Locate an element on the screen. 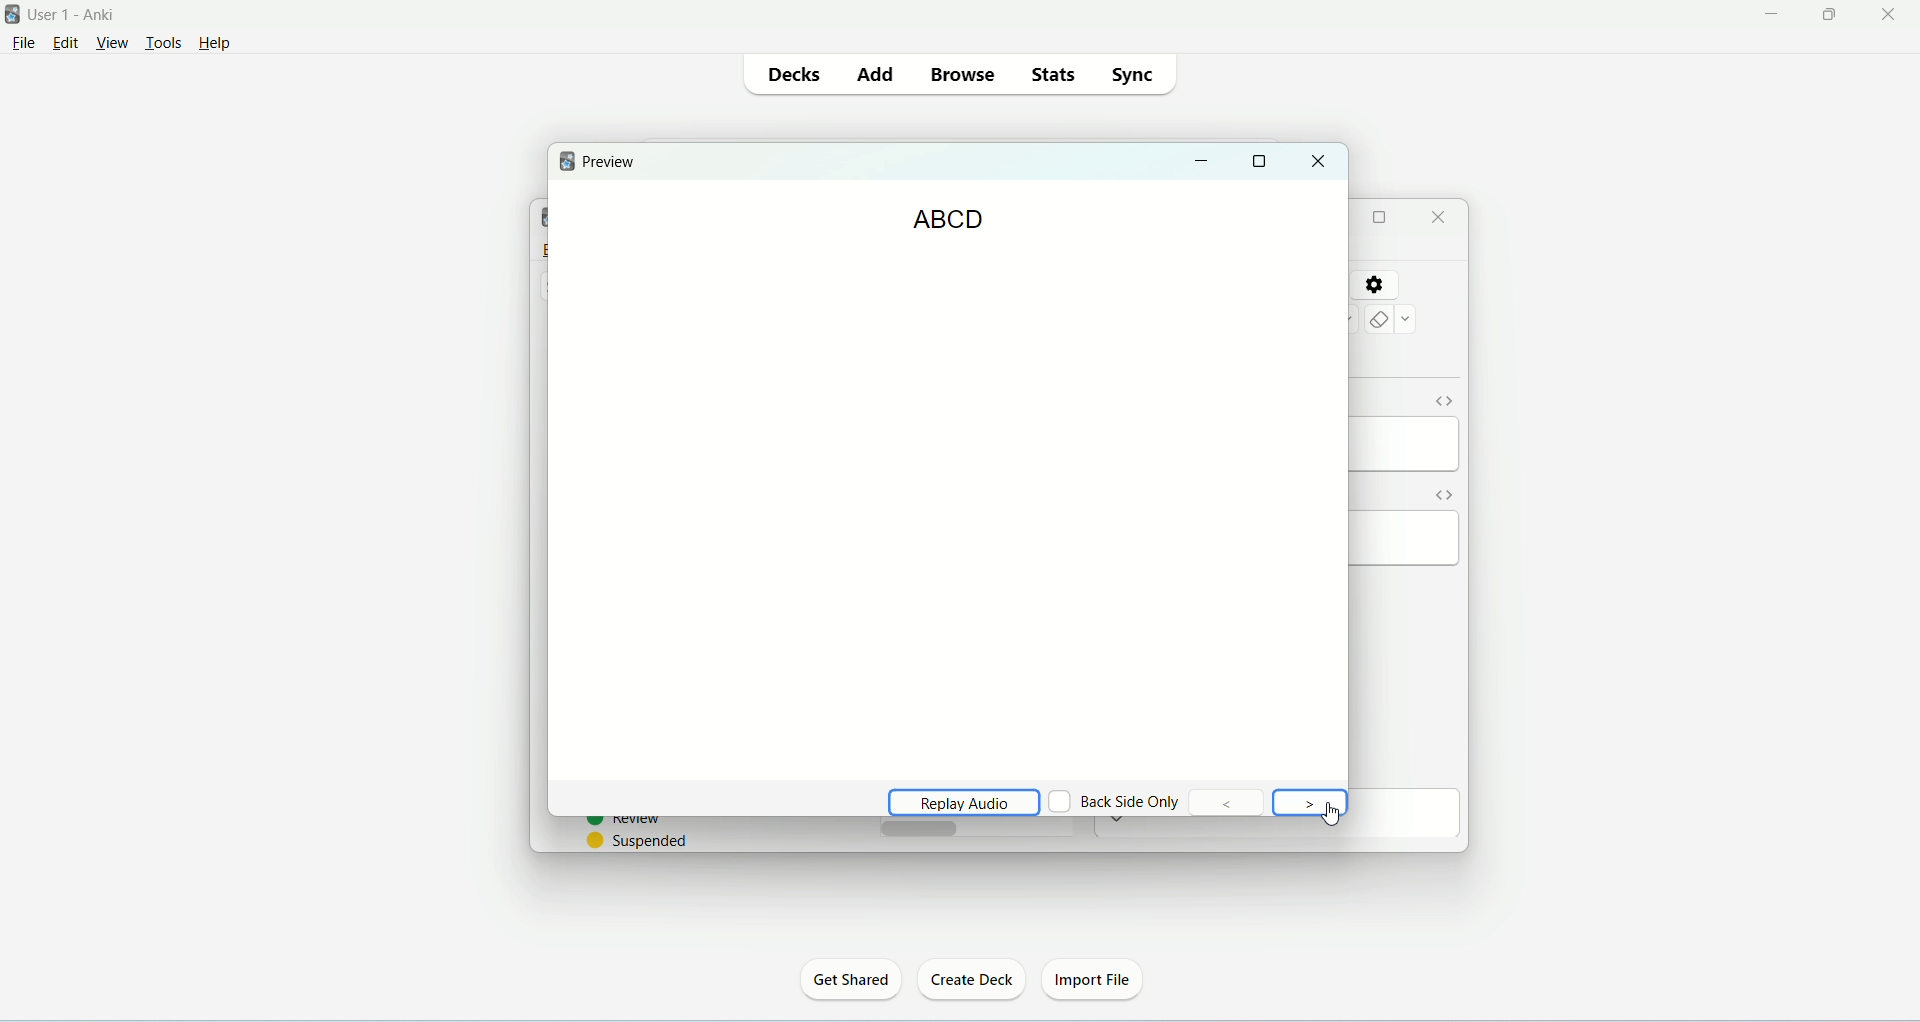 The image size is (1920, 1022). logo is located at coordinates (12, 14).